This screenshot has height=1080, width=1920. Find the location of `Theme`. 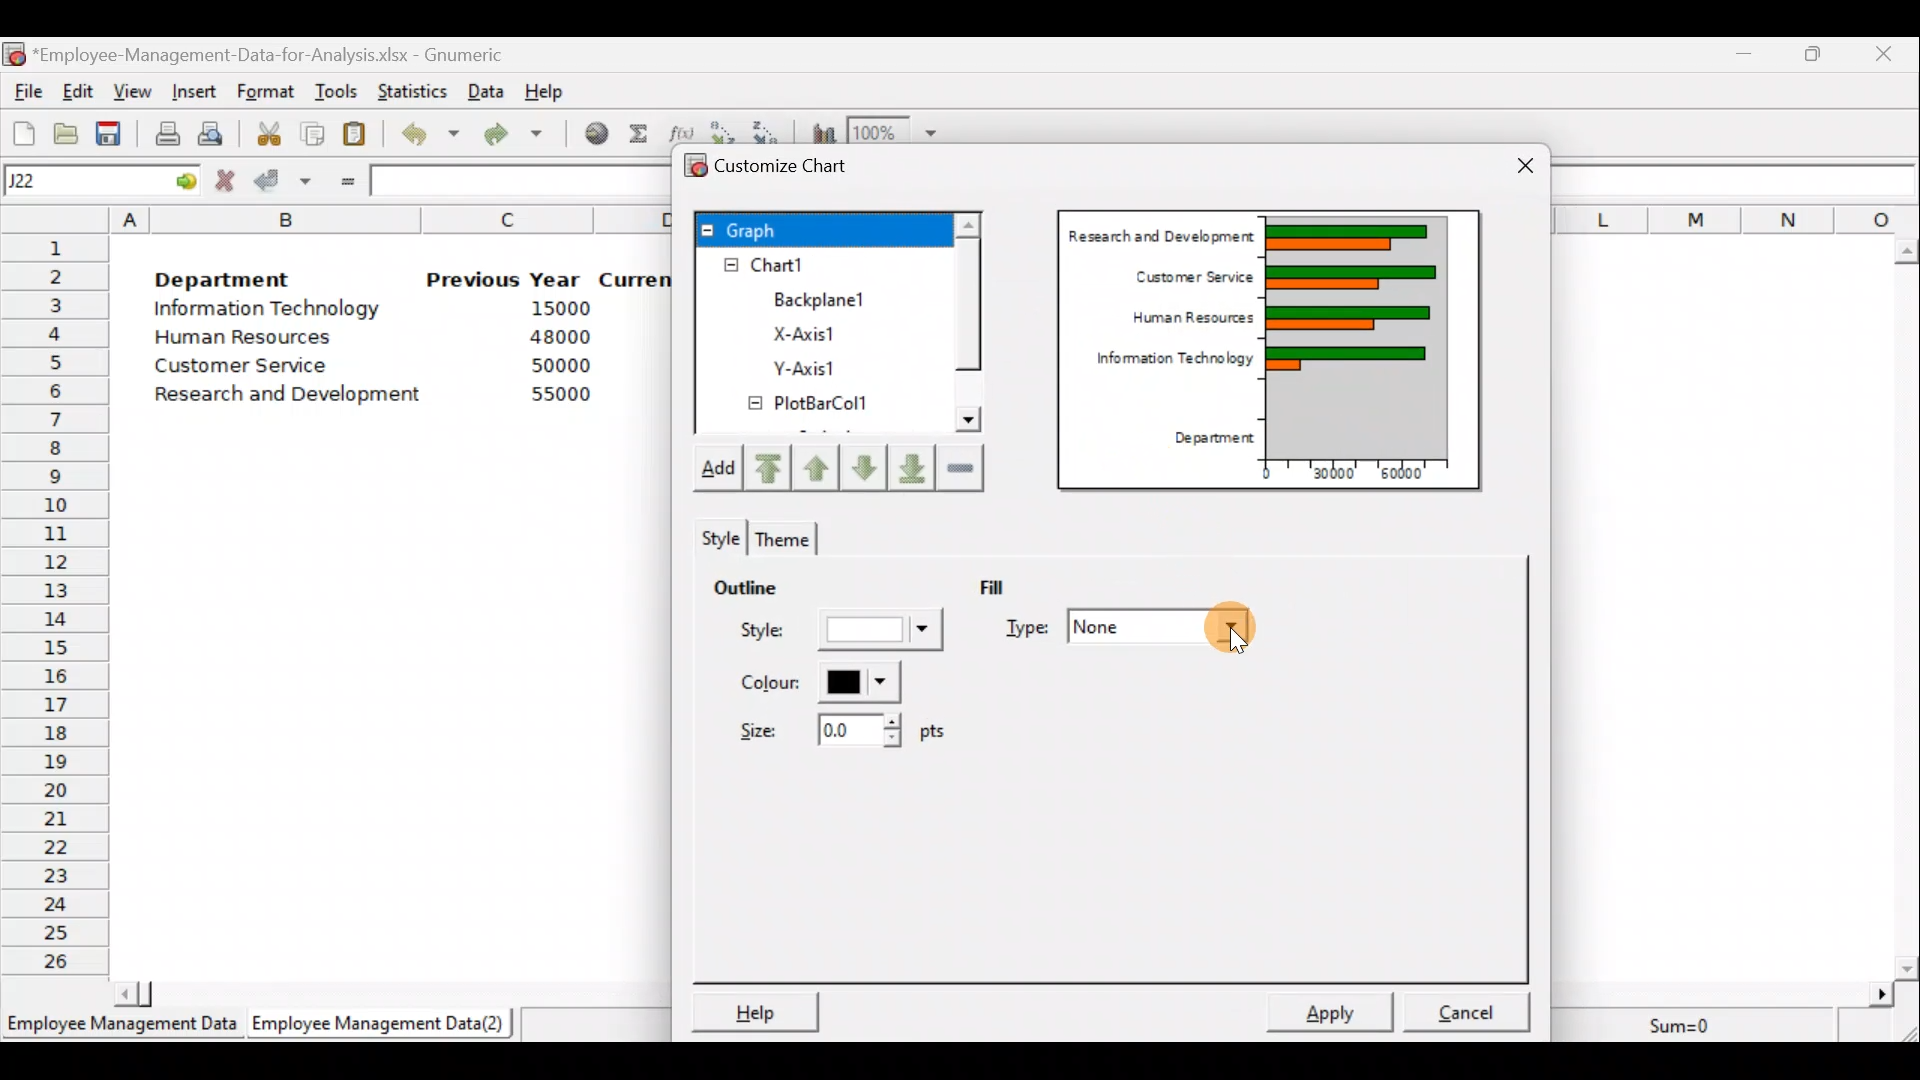

Theme is located at coordinates (787, 535).